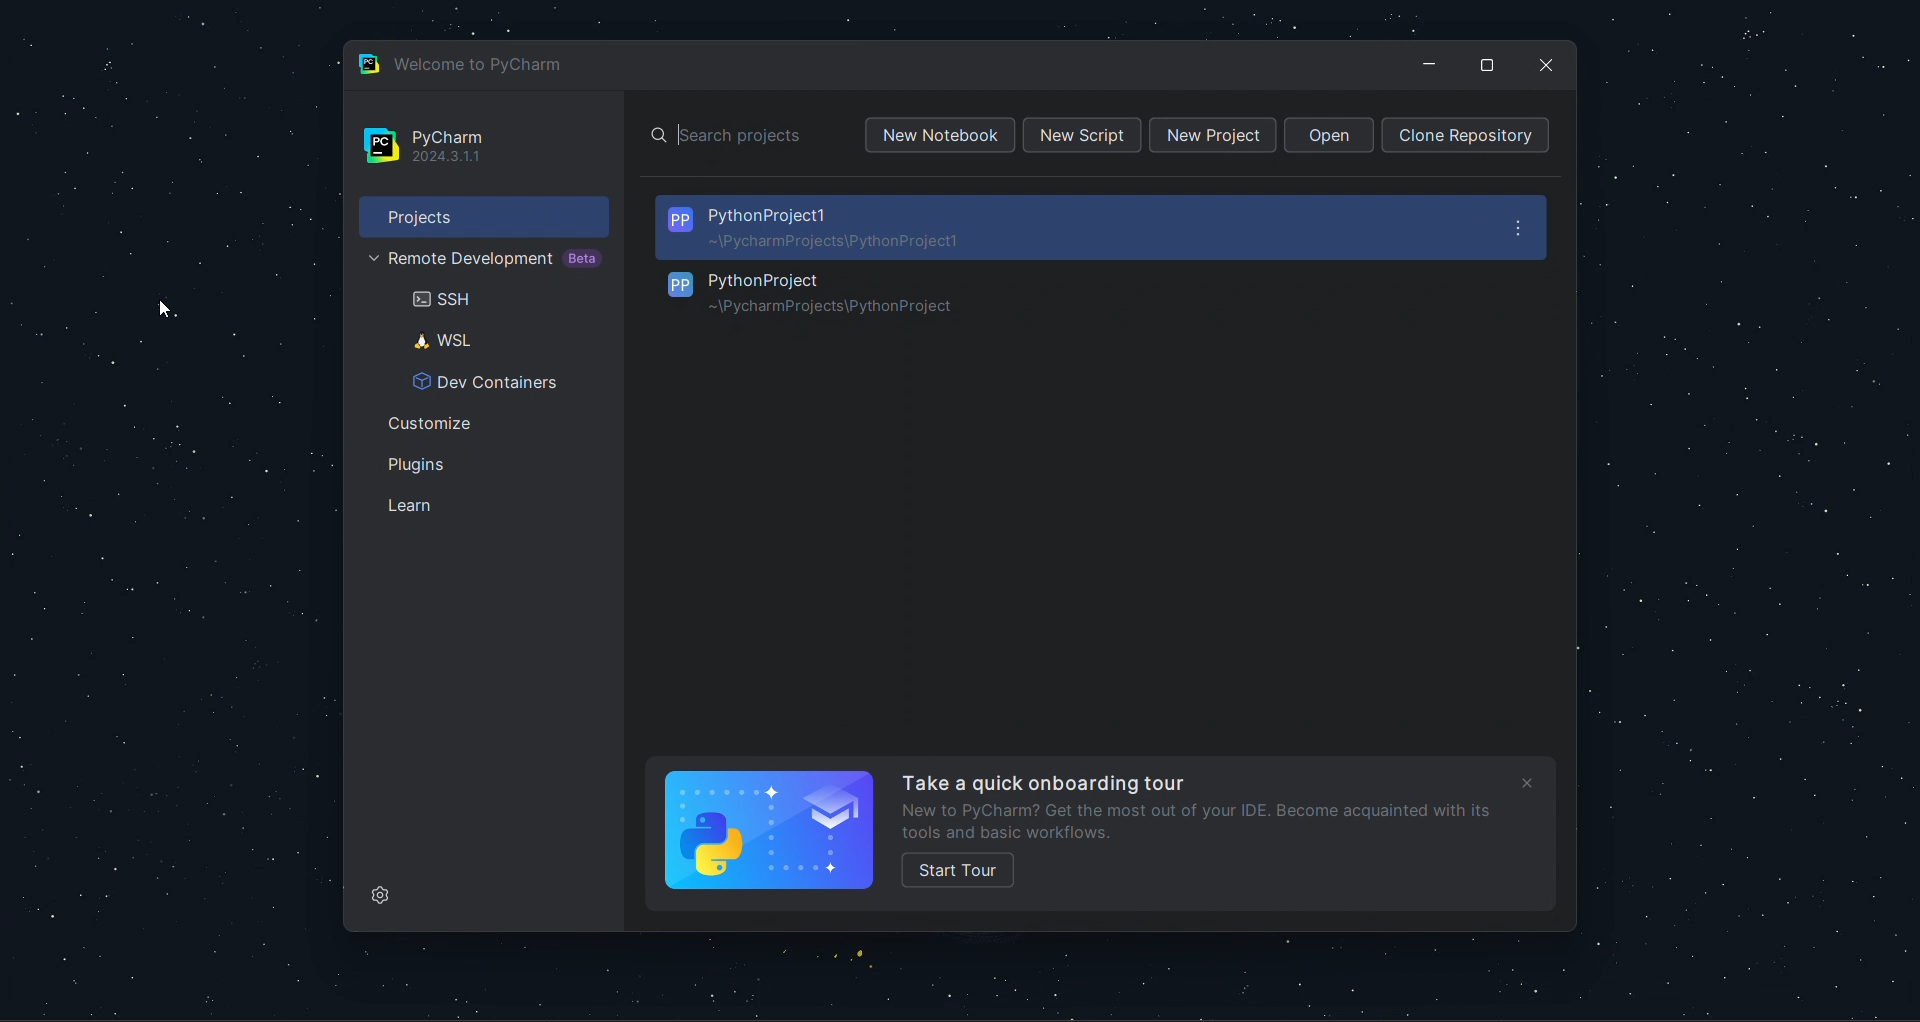 This screenshot has height=1022, width=1920. I want to click on maximize, so click(1487, 68).